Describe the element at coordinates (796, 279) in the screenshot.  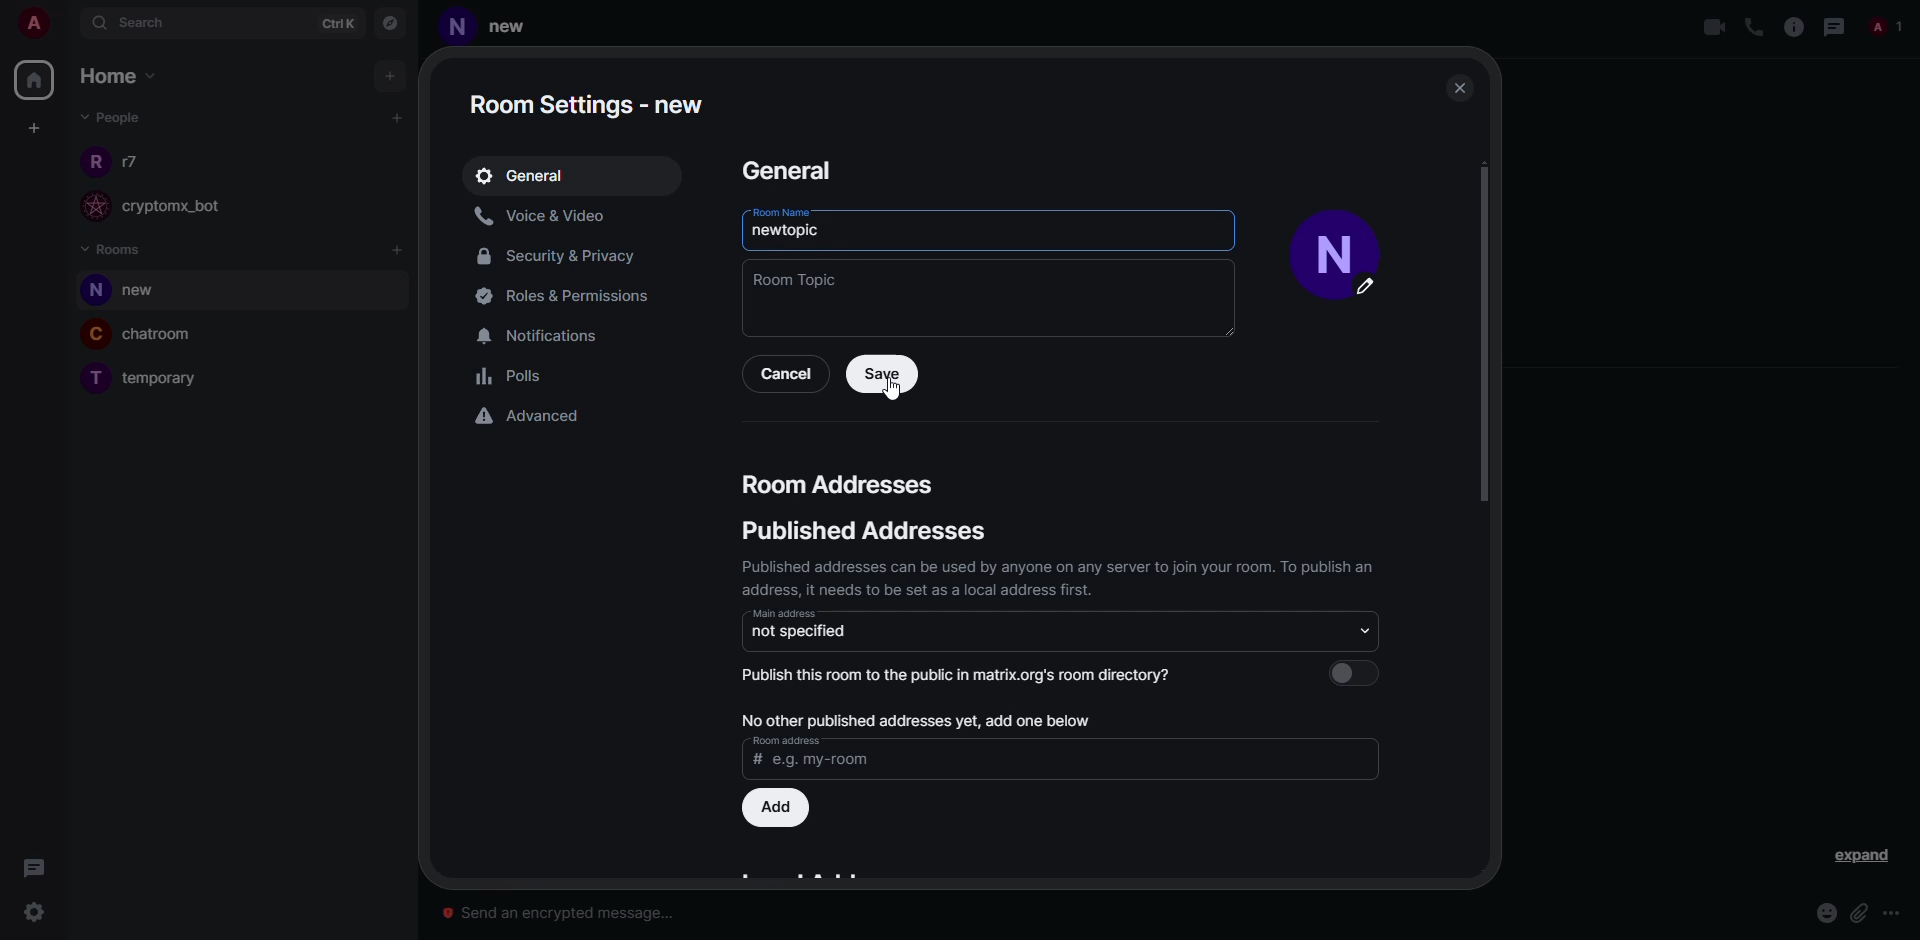
I see `room topic` at that location.